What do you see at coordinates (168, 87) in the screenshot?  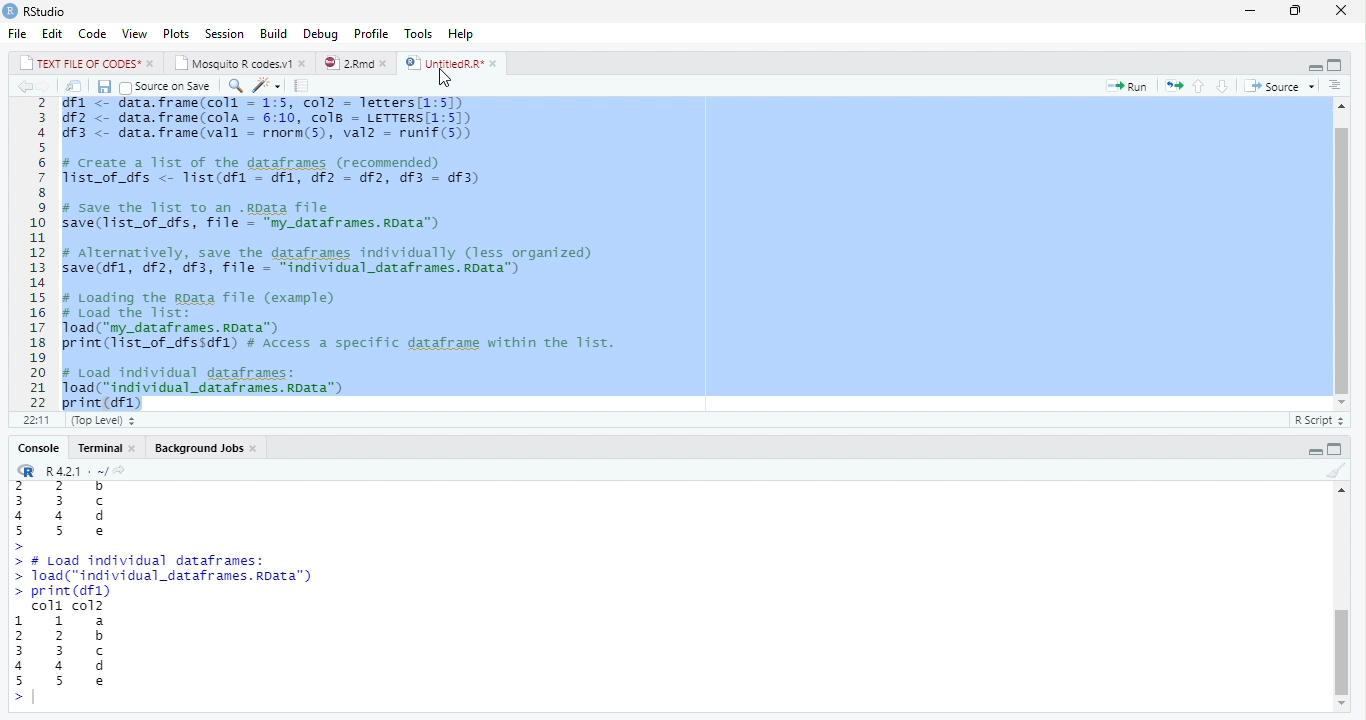 I see `Source on Save` at bounding box center [168, 87].